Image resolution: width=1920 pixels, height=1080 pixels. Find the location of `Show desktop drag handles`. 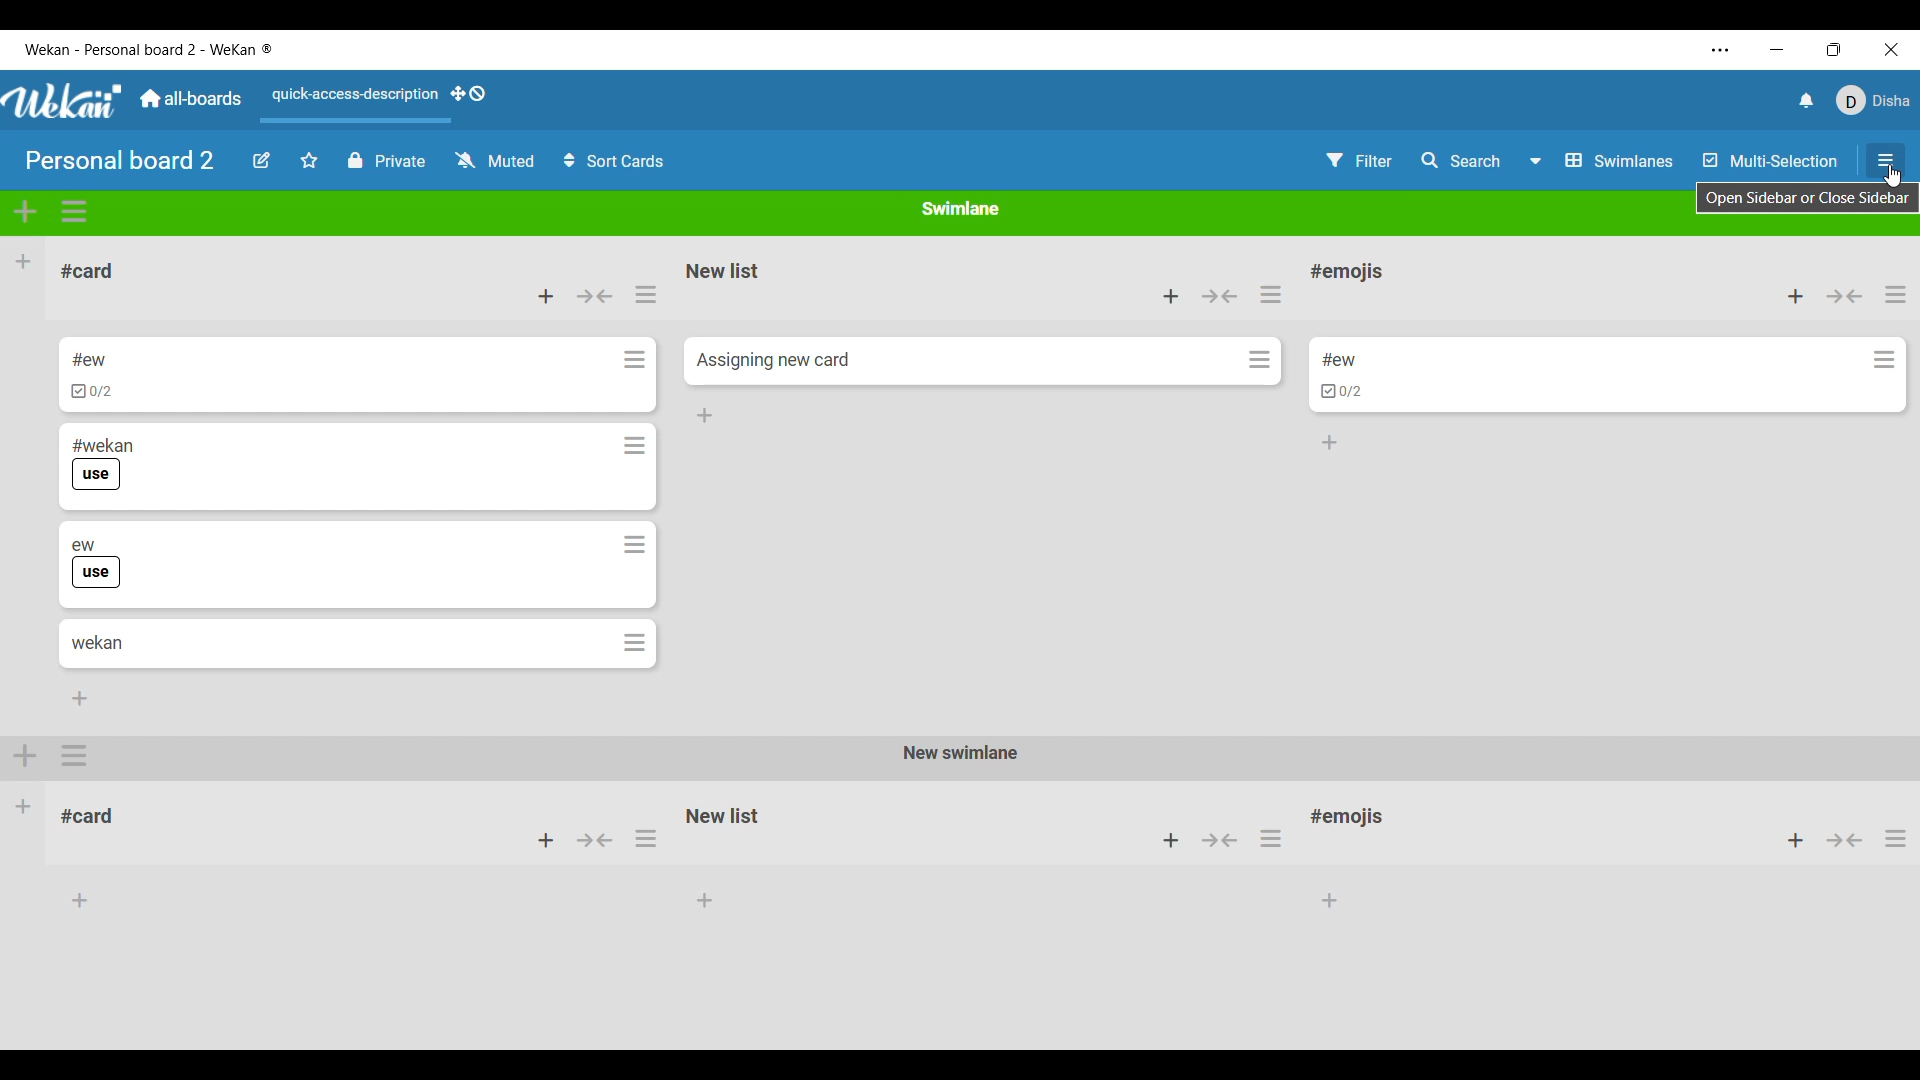

Show desktop drag handles is located at coordinates (468, 94).